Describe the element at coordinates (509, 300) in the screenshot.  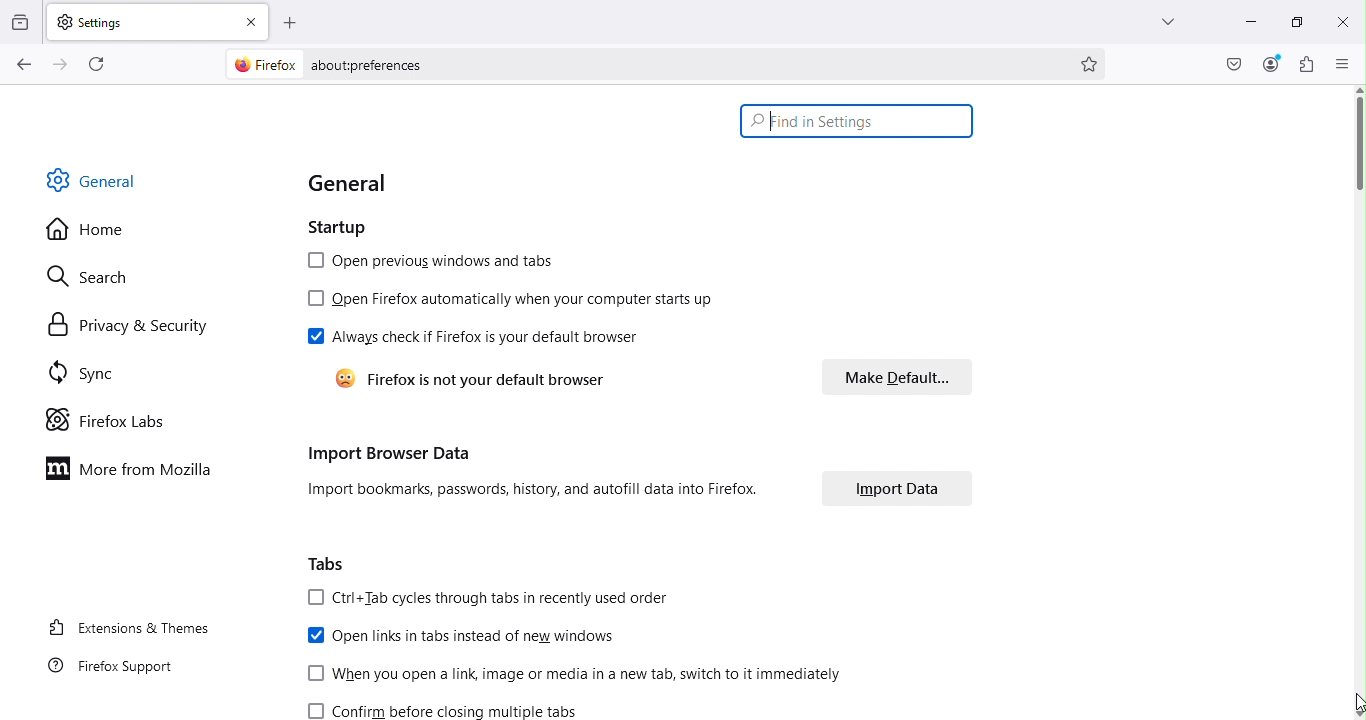
I see `Open firefox automatically when your computer starts up` at that location.